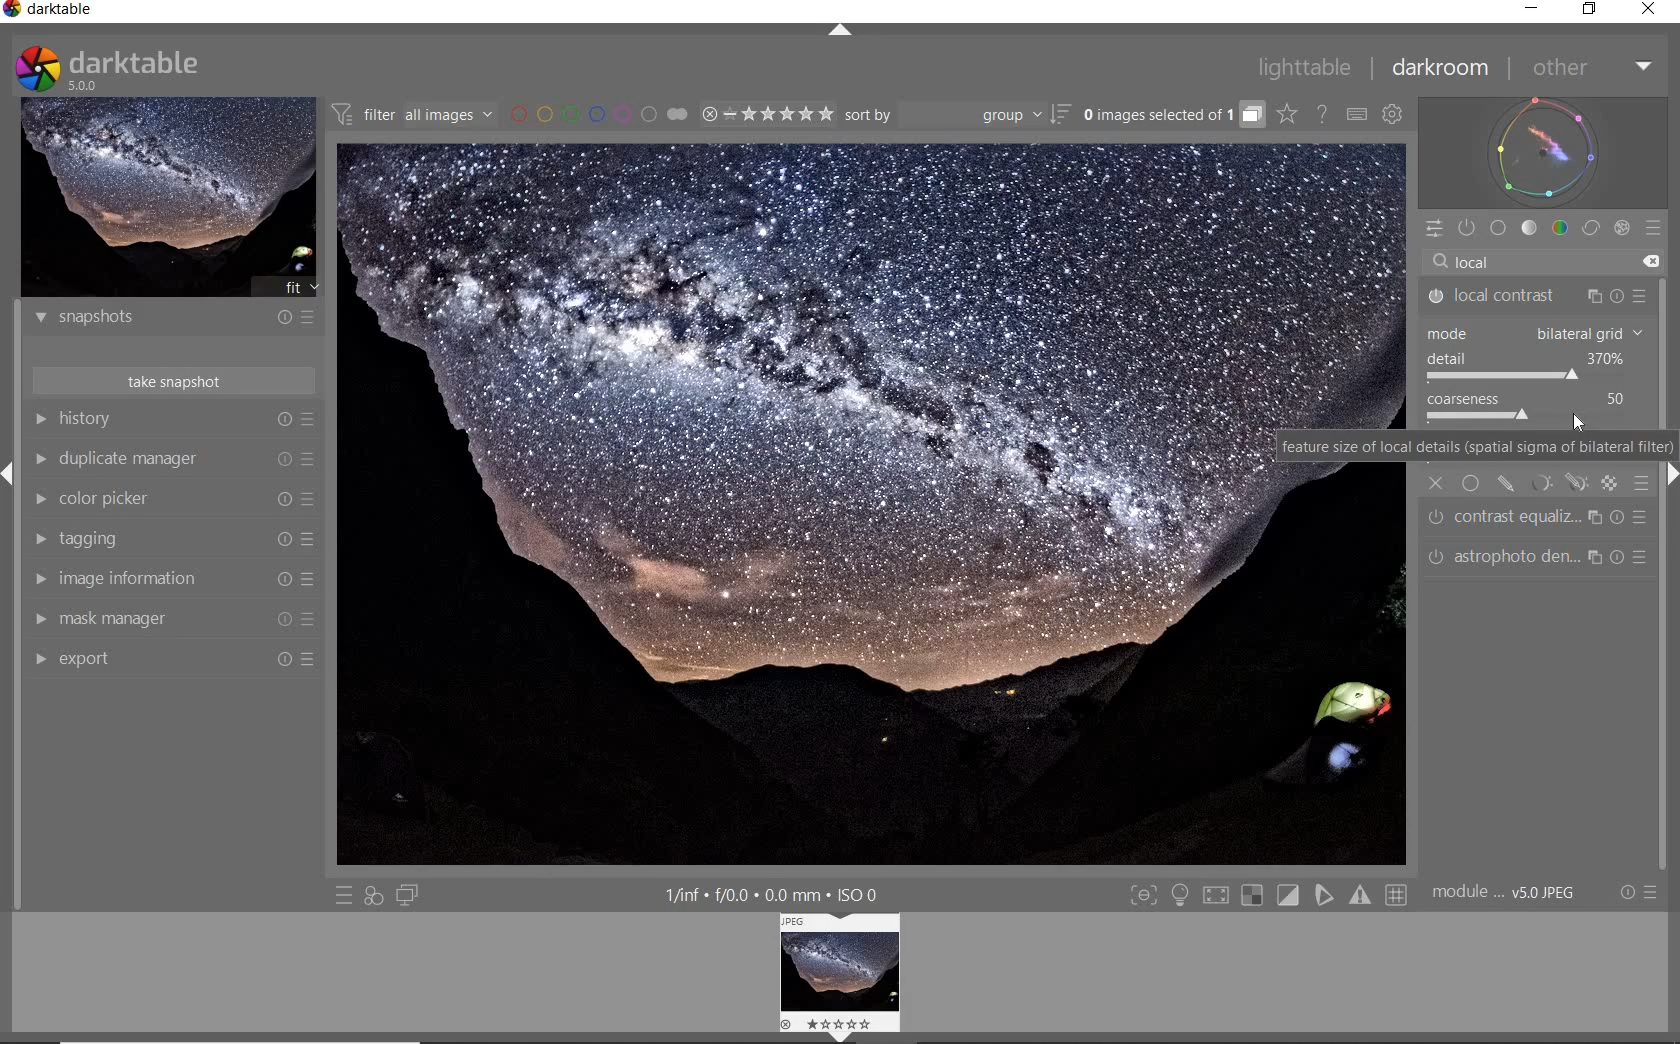 This screenshot has width=1680, height=1044. Describe the element at coordinates (311, 658) in the screenshot. I see `Reset` at that location.